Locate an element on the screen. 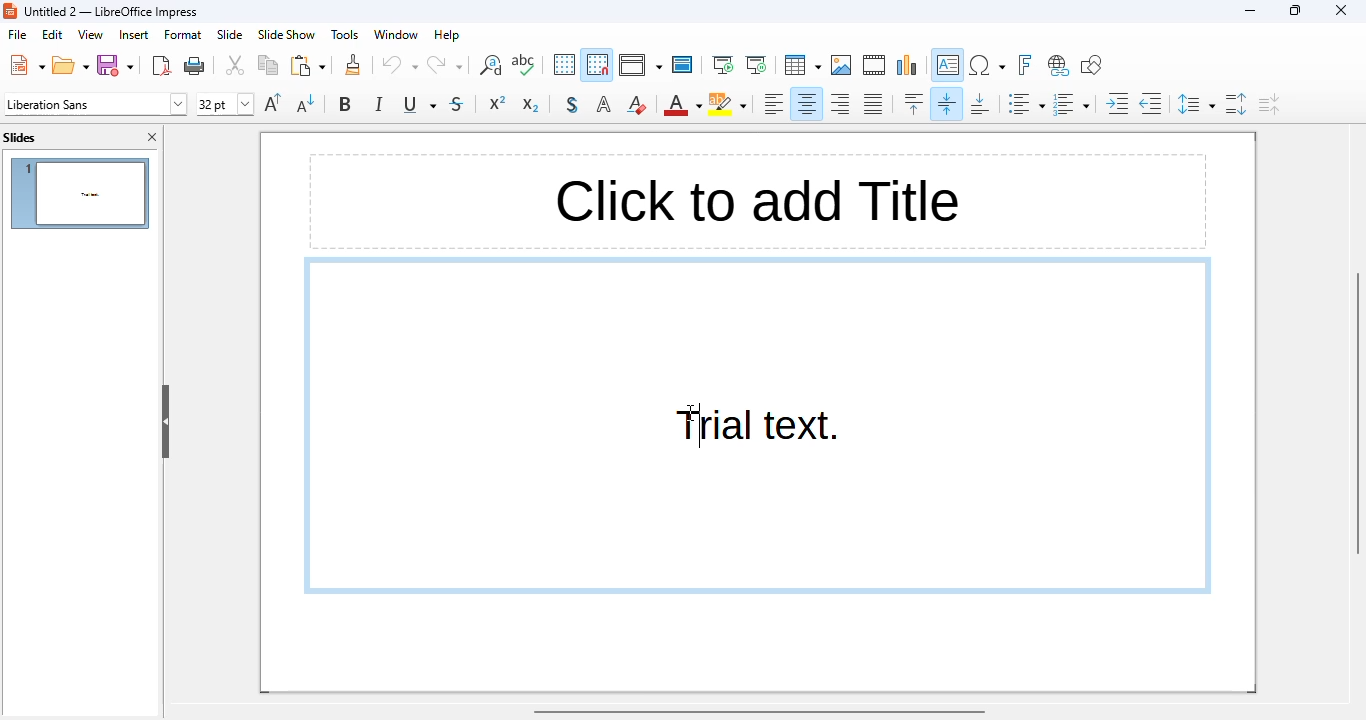 The width and height of the screenshot is (1366, 720). hide is located at coordinates (164, 420).